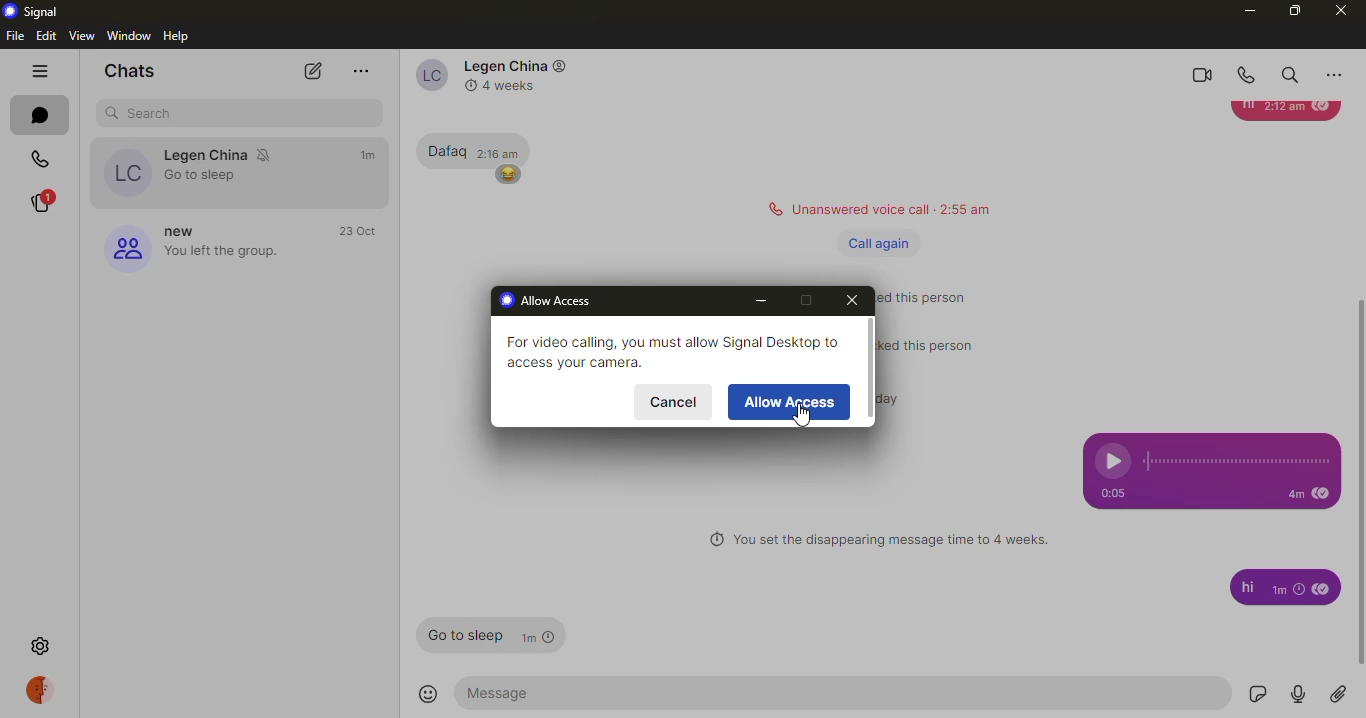  What do you see at coordinates (459, 635) in the screenshot?
I see `Go to sleep` at bounding box center [459, 635].